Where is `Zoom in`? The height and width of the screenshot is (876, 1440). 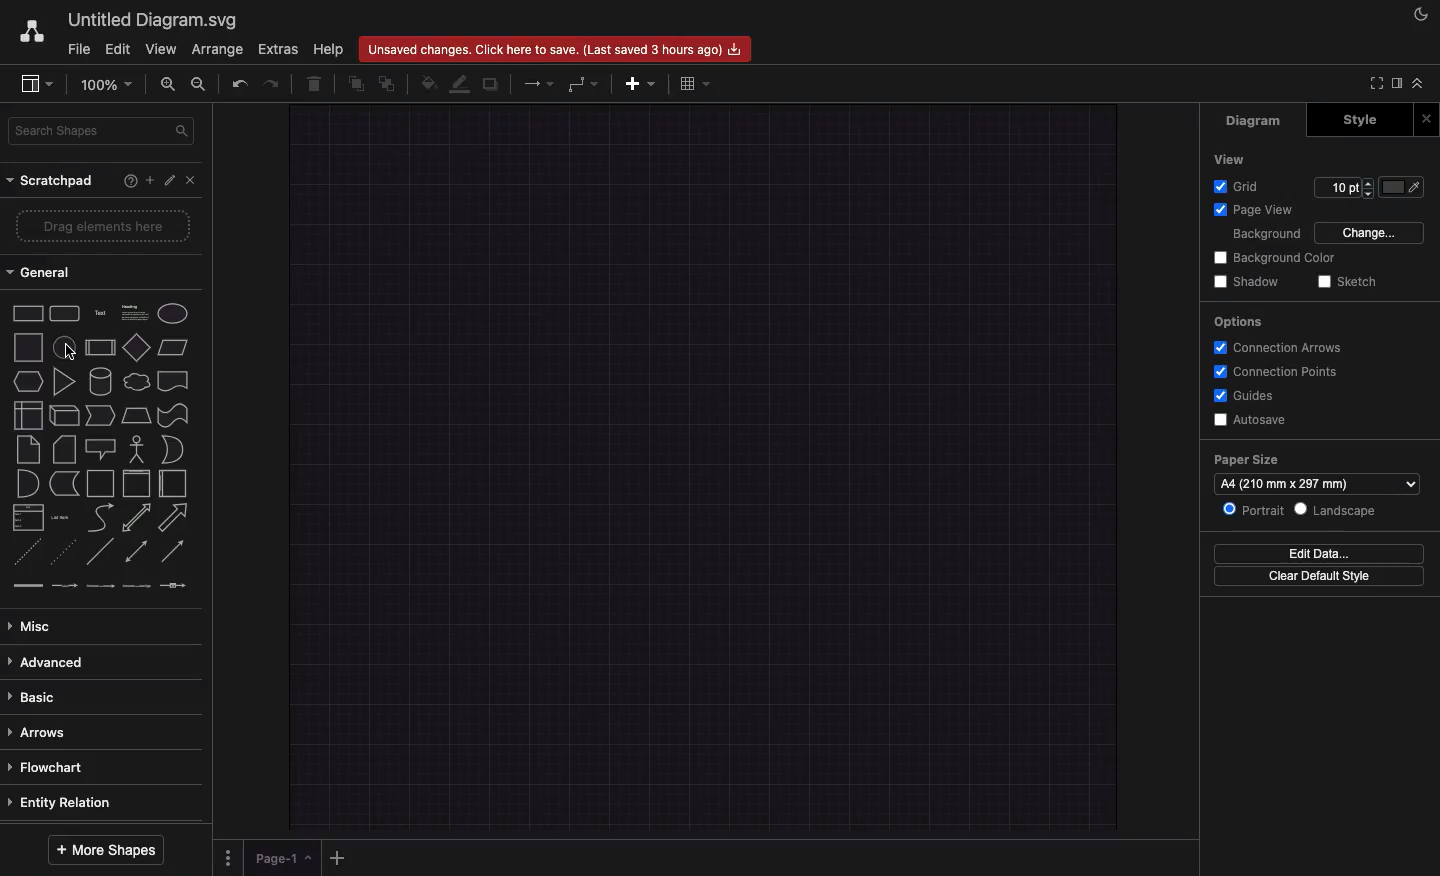 Zoom in is located at coordinates (169, 84).